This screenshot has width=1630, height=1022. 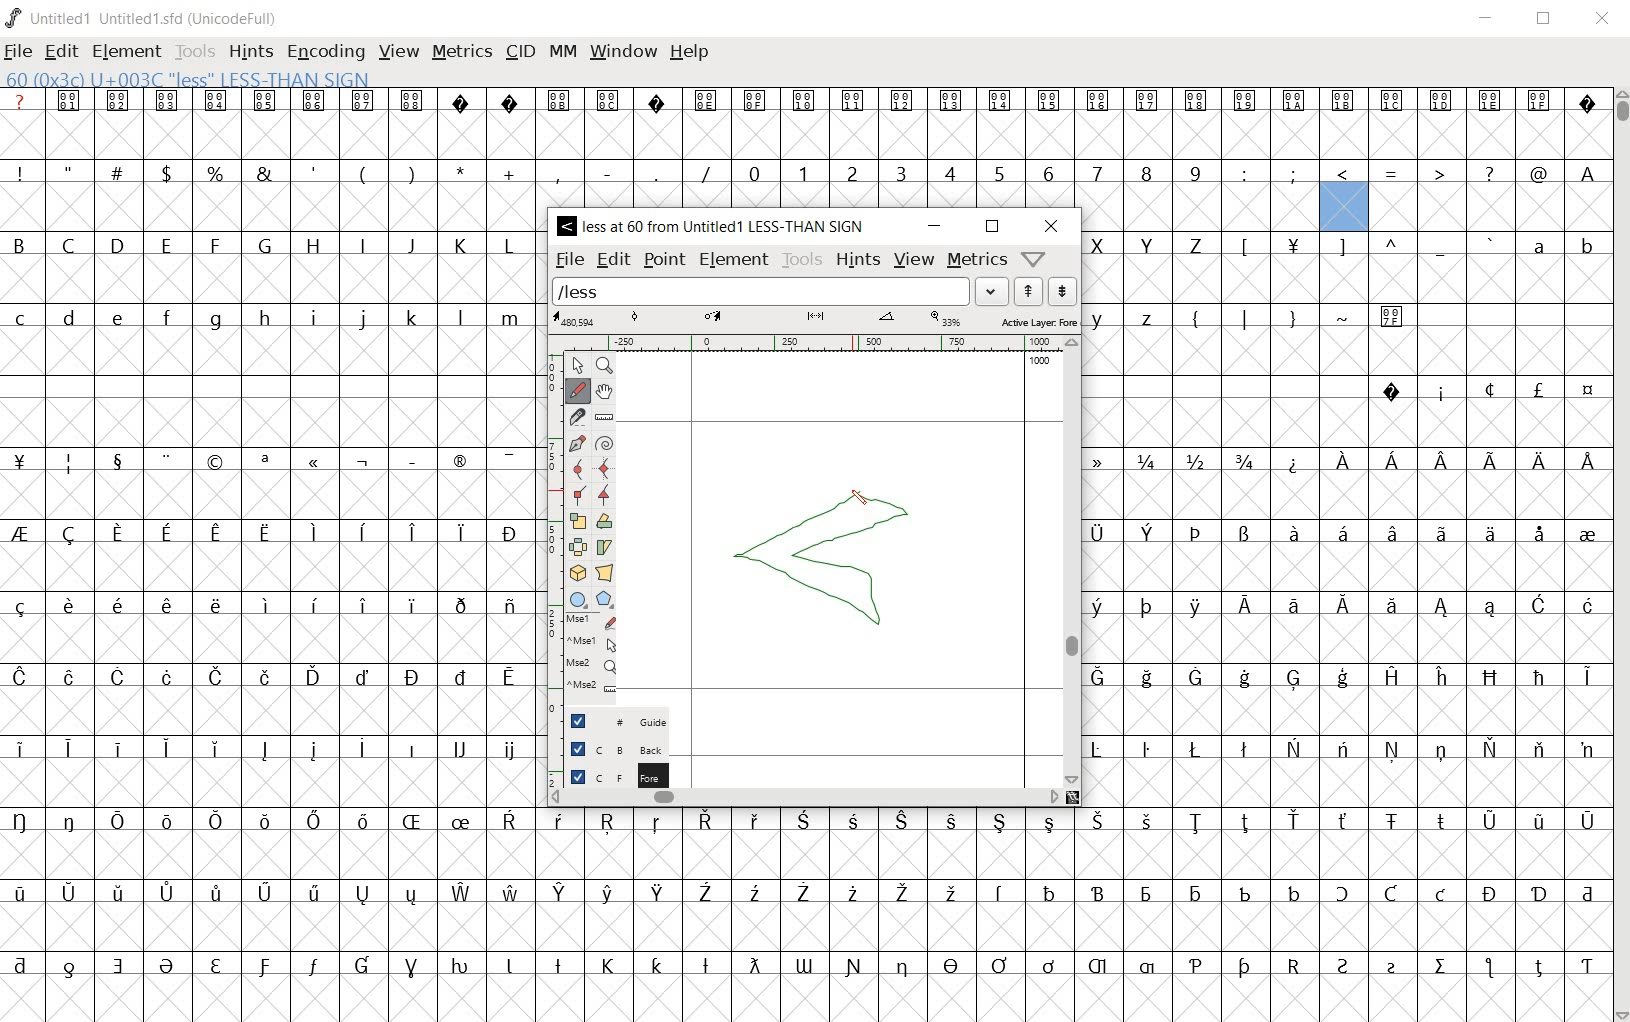 I want to click on symbols, so click(x=1475, y=389).